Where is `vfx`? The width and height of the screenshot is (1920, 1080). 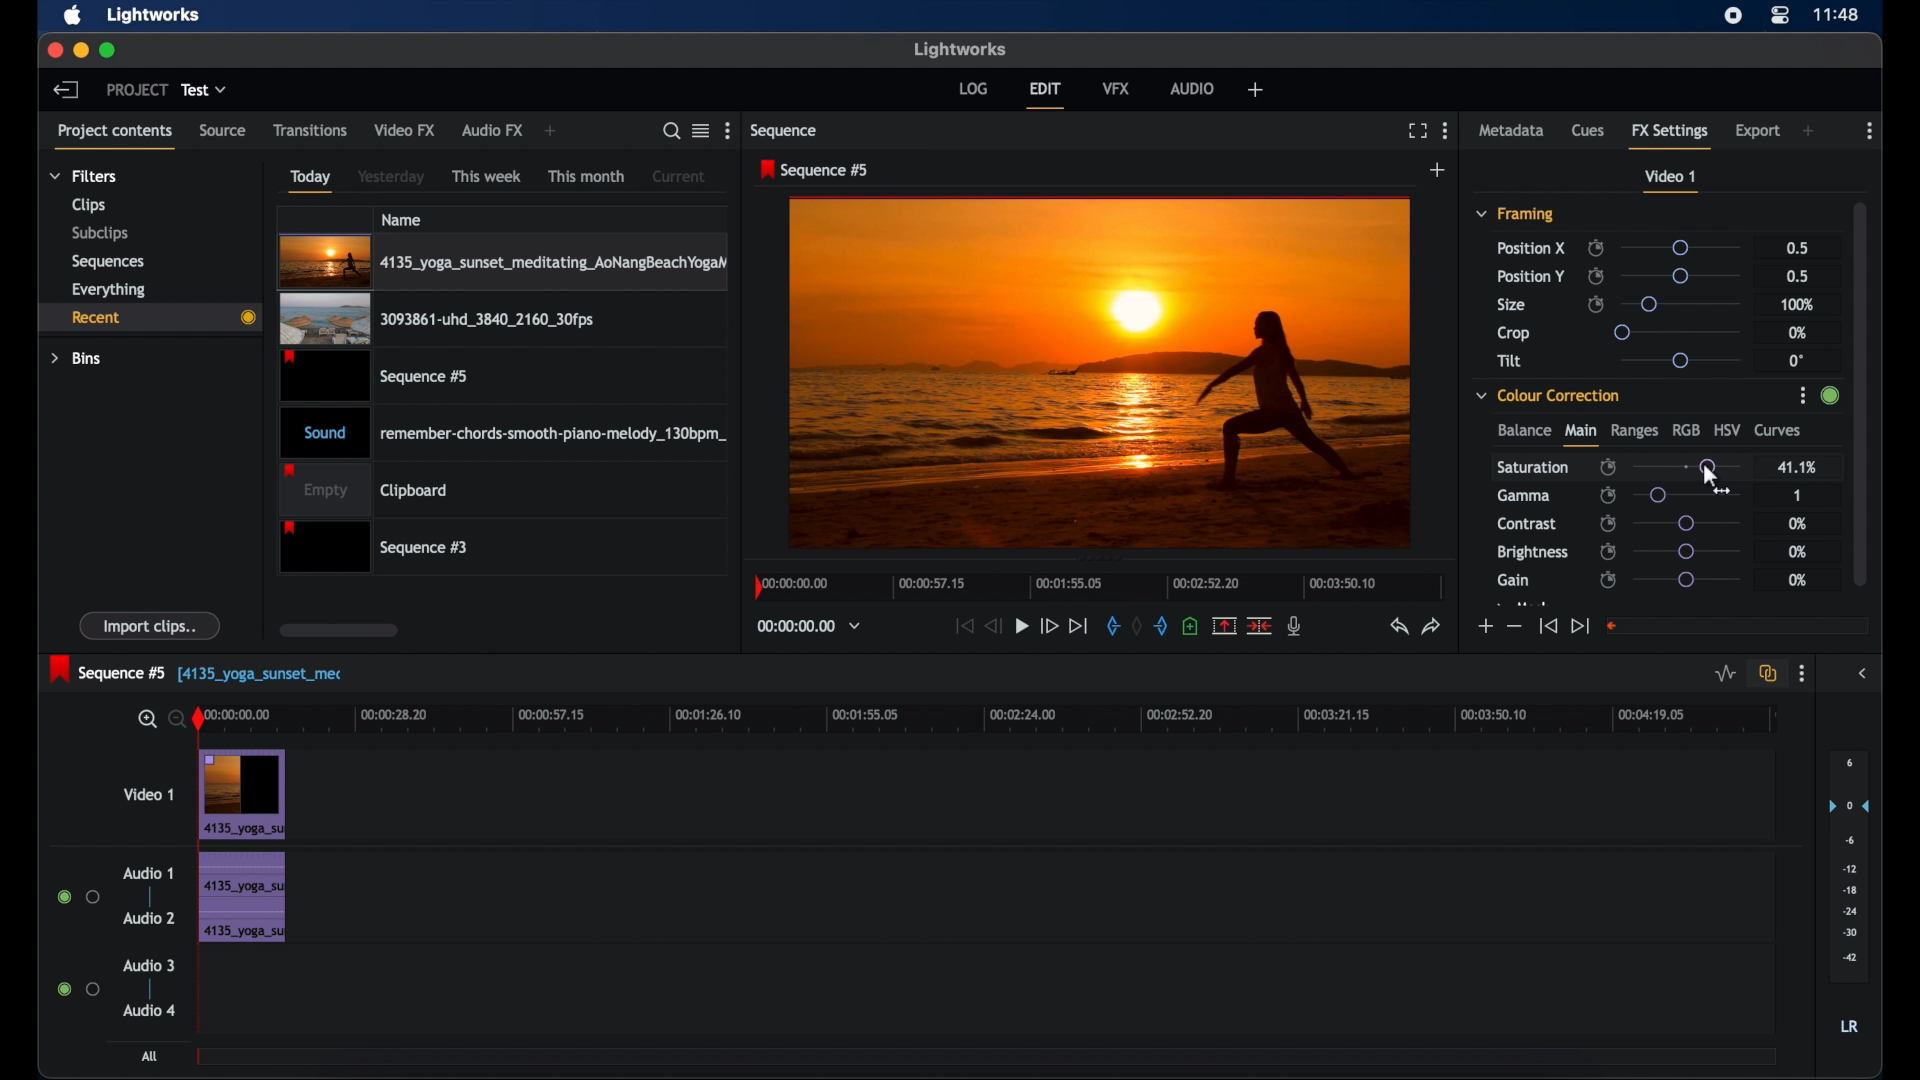
vfx is located at coordinates (1117, 88).